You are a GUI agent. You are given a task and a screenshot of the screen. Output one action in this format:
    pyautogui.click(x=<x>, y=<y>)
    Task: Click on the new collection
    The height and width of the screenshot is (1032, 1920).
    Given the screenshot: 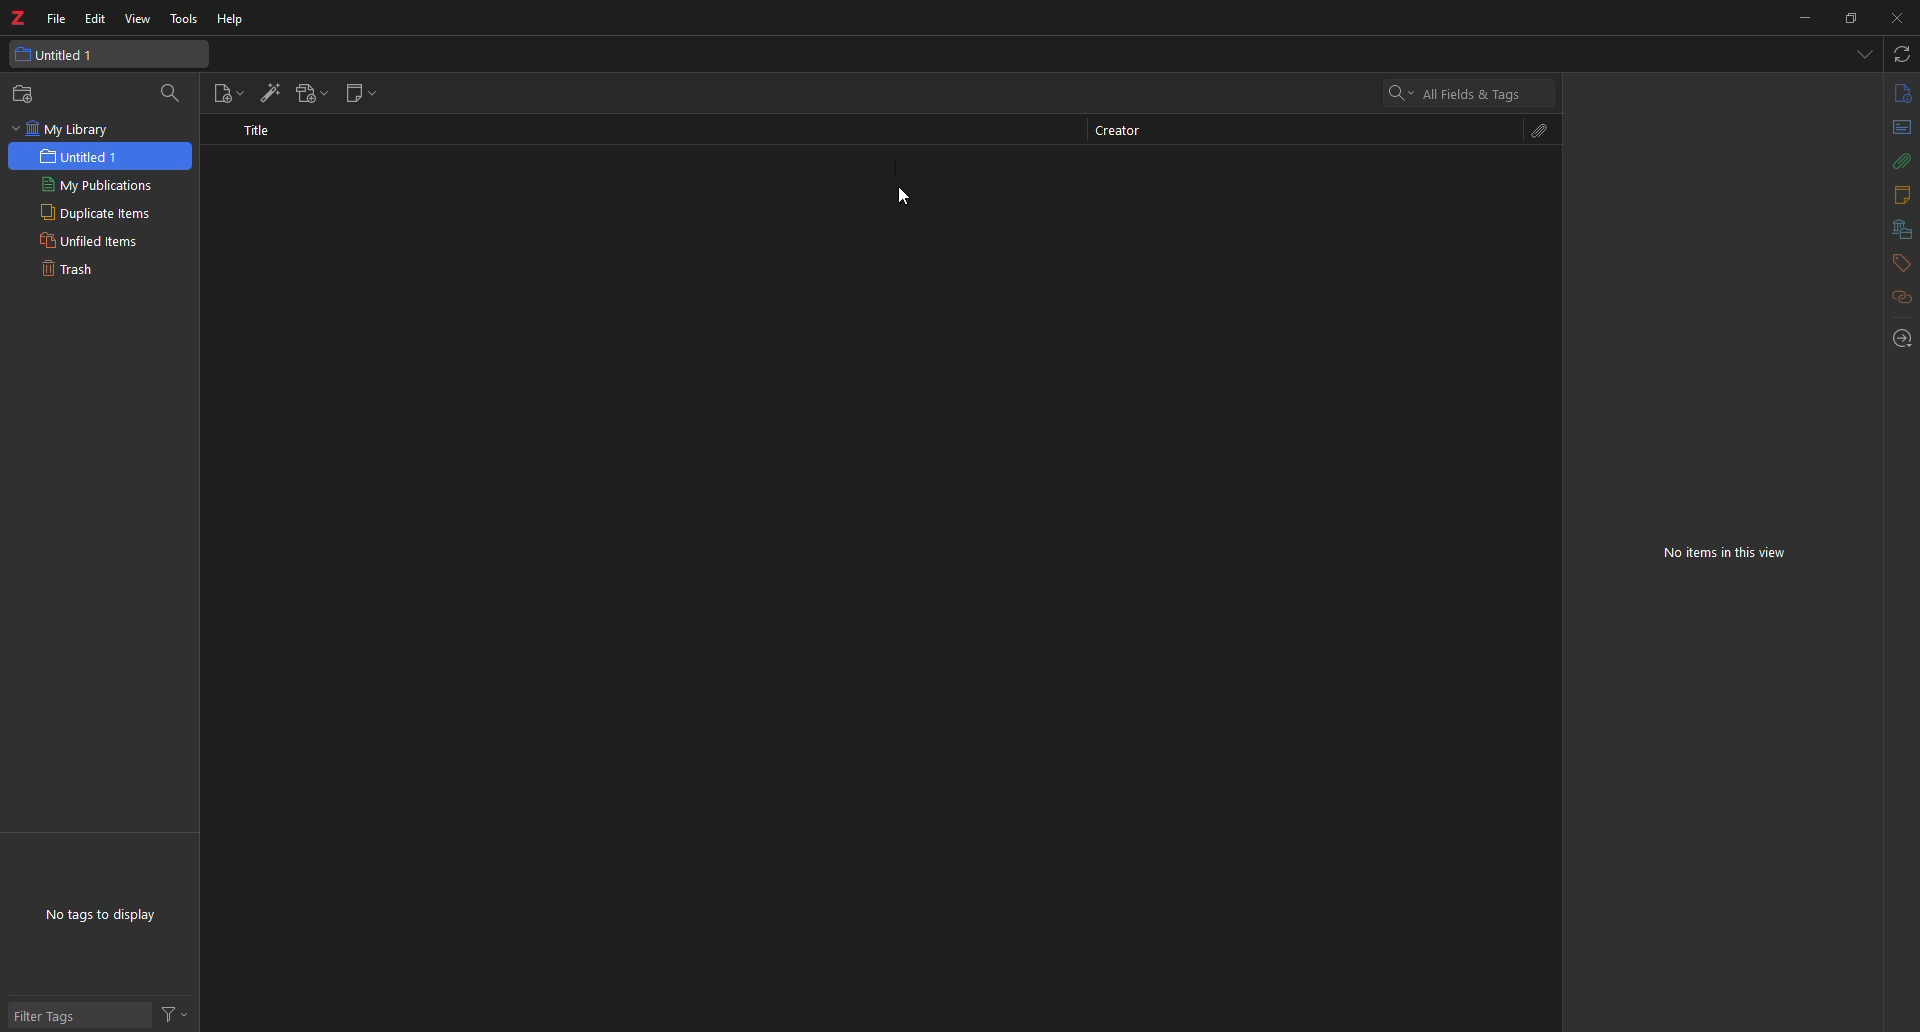 What is the action you would take?
    pyautogui.click(x=27, y=94)
    